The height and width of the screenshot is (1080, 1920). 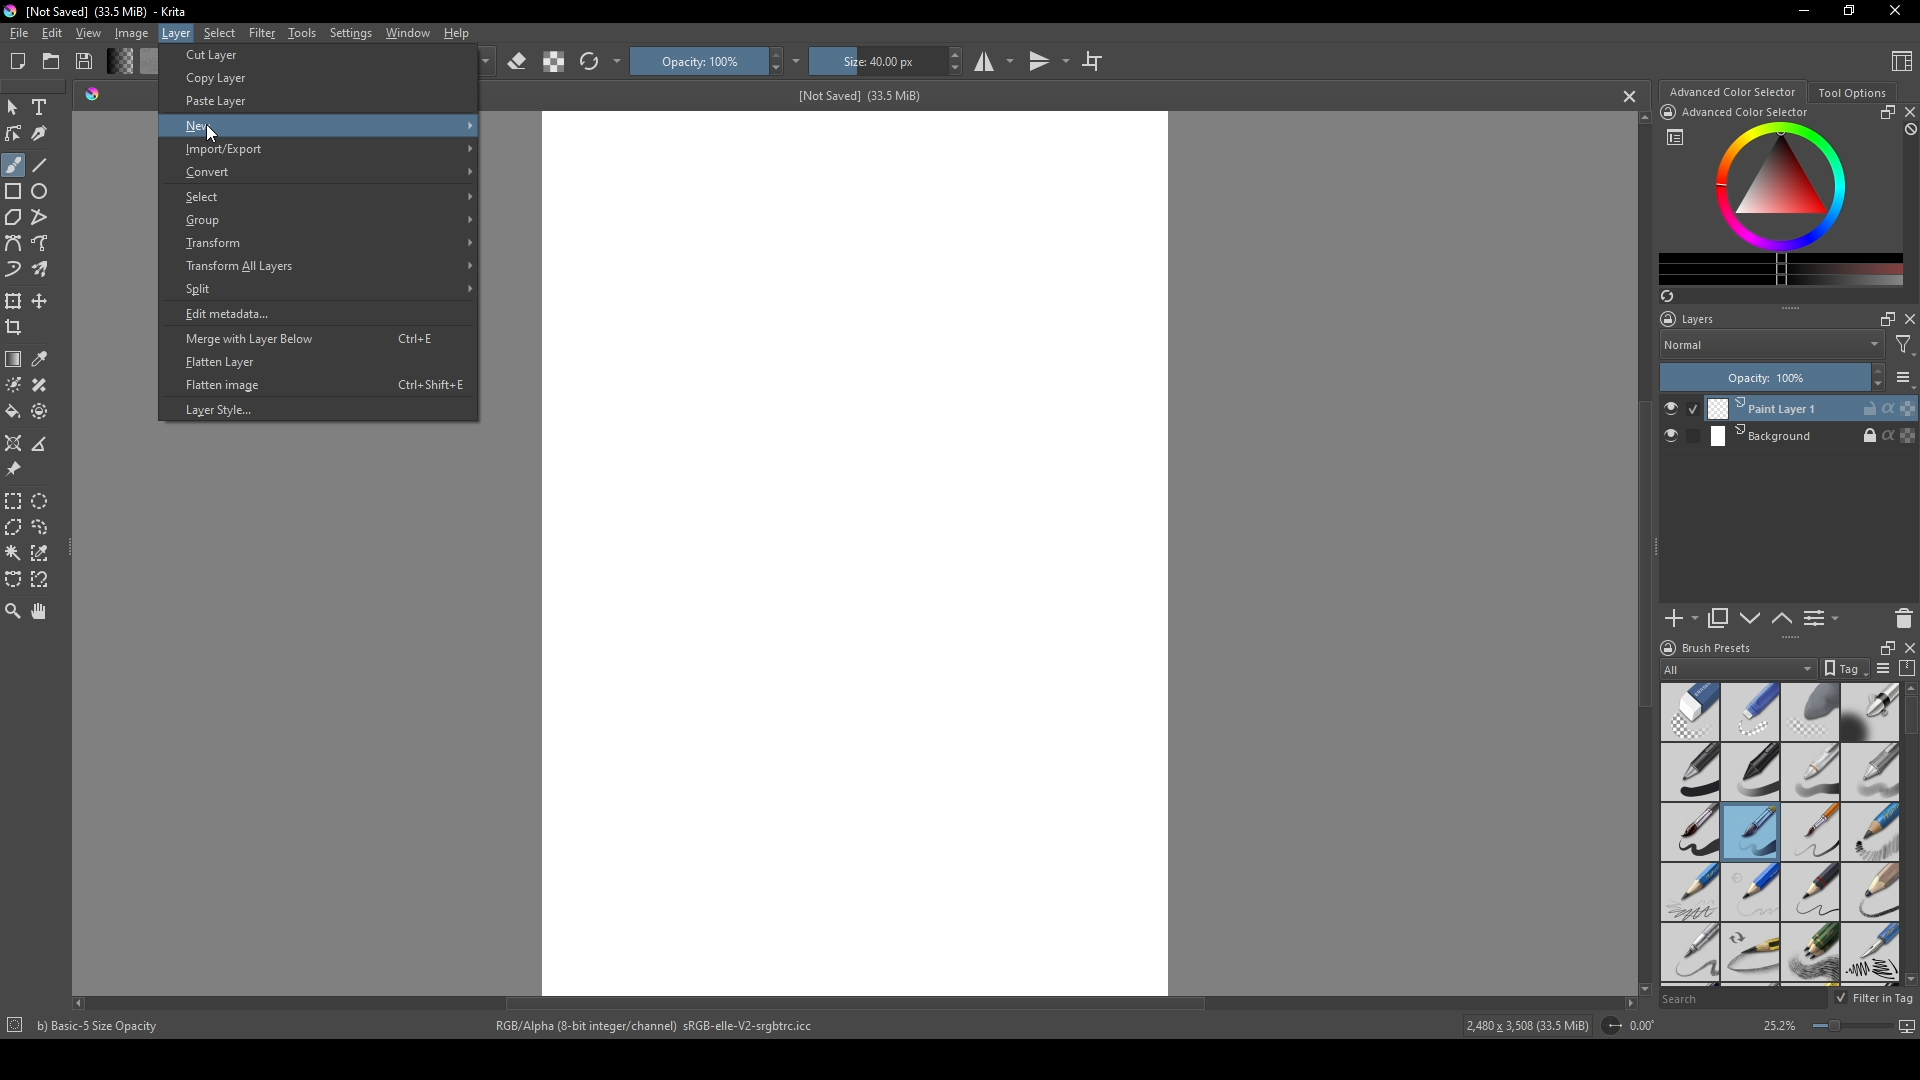 I want to click on Brush presets, so click(x=1718, y=648).